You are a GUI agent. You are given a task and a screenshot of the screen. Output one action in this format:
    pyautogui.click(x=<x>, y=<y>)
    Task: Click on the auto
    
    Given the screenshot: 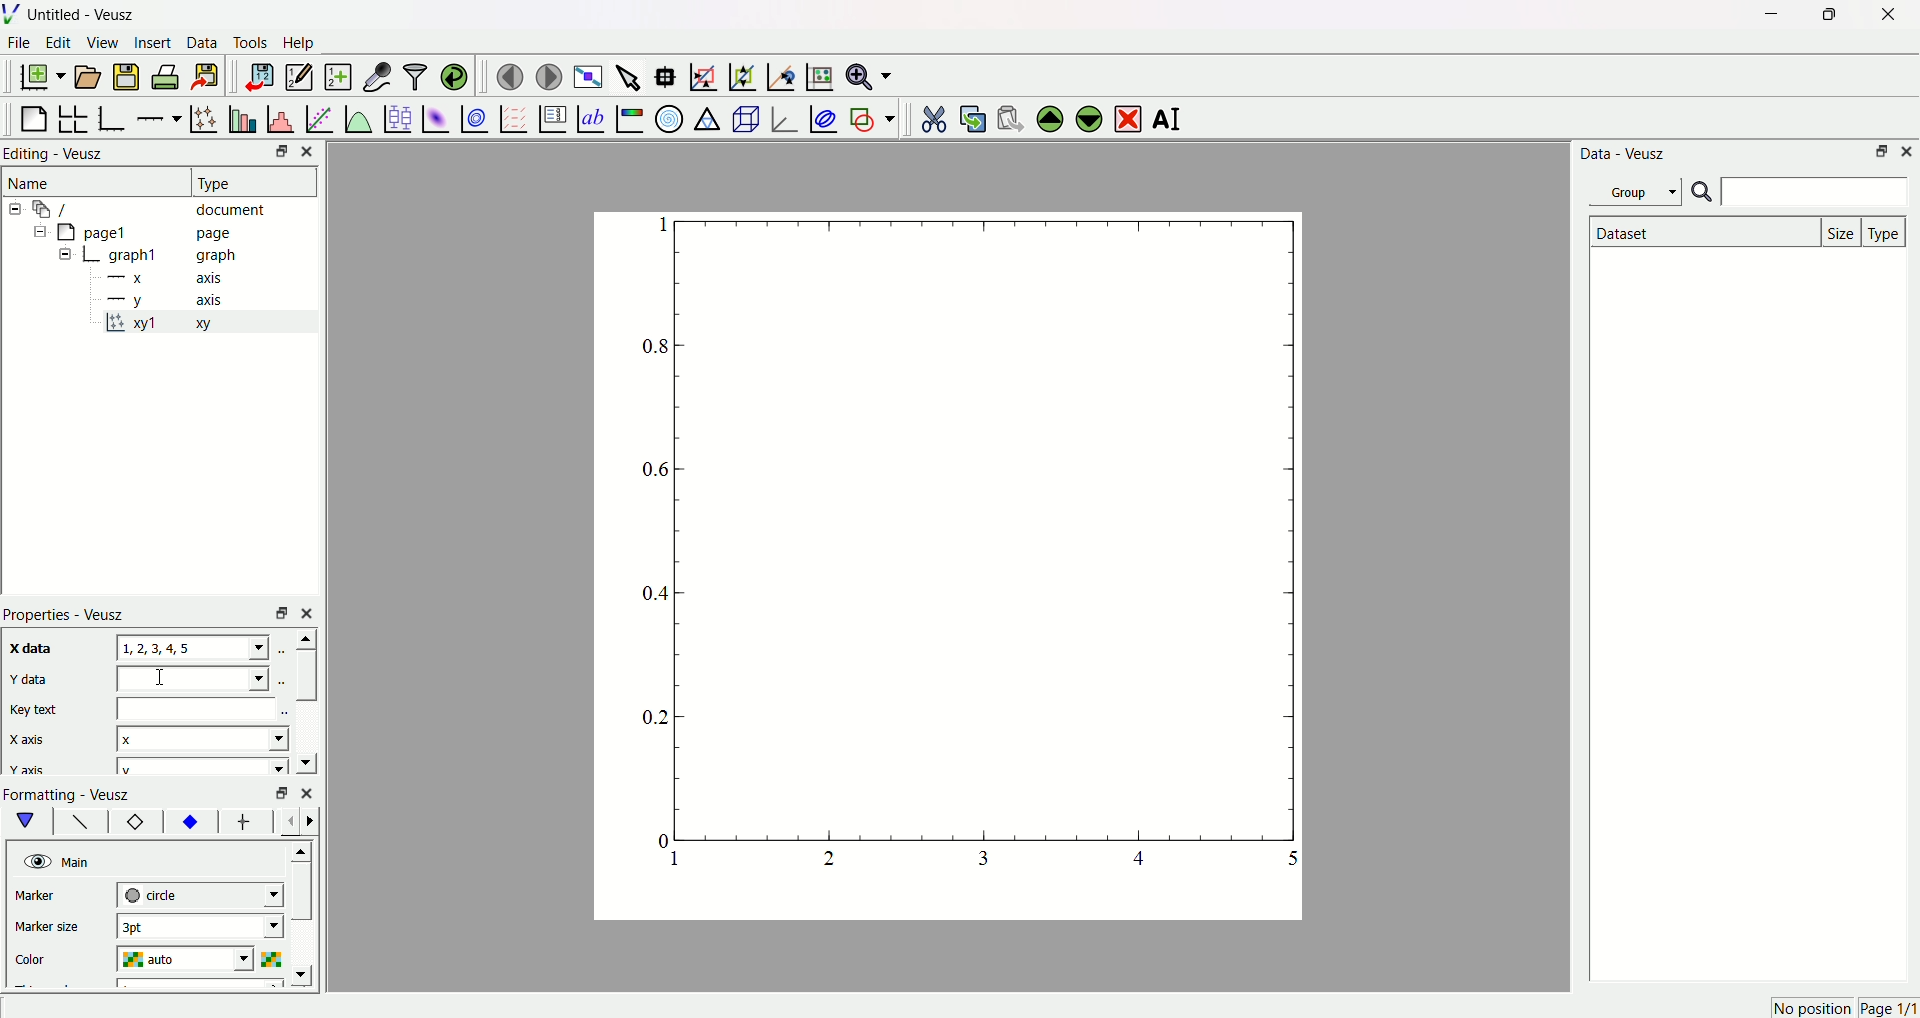 What is the action you would take?
    pyautogui.click(x=190, y=960)
    